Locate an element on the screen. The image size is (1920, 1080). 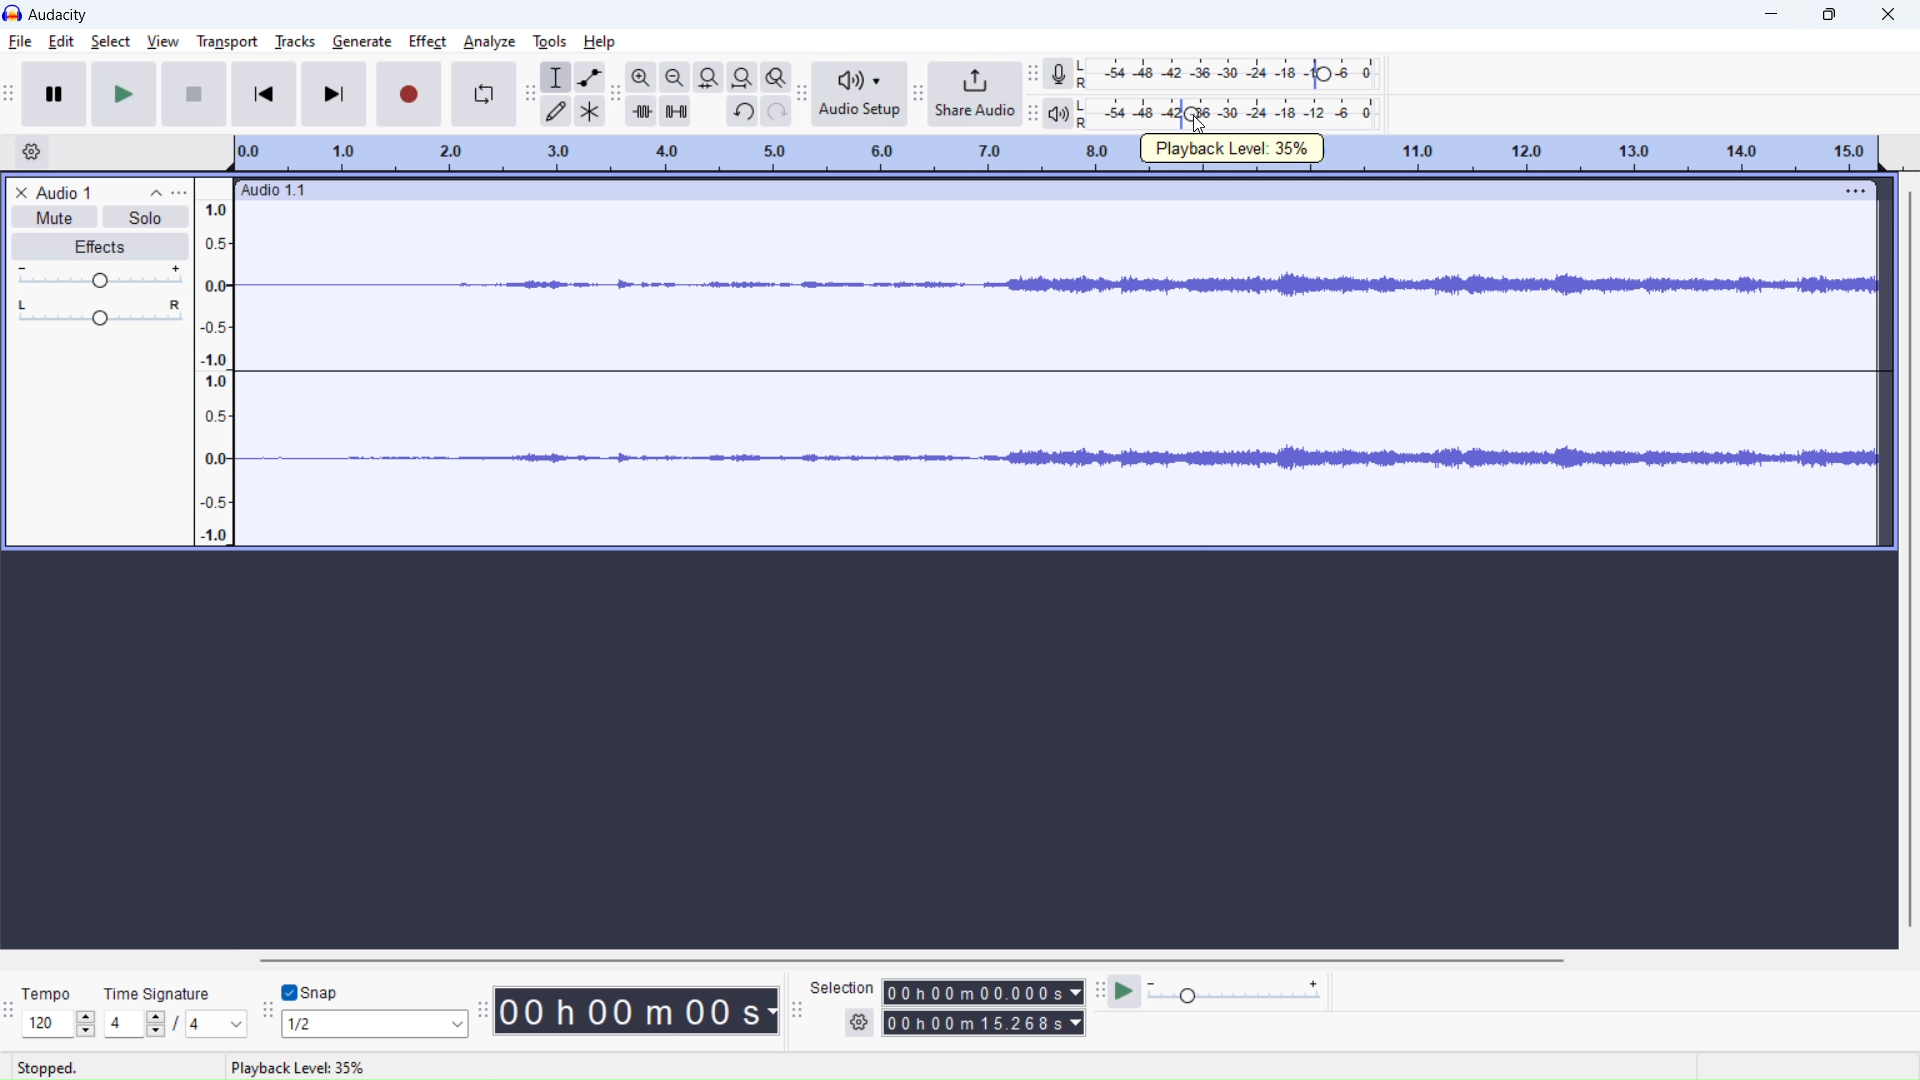
time toolbar is located at coordinates (482, 1010).